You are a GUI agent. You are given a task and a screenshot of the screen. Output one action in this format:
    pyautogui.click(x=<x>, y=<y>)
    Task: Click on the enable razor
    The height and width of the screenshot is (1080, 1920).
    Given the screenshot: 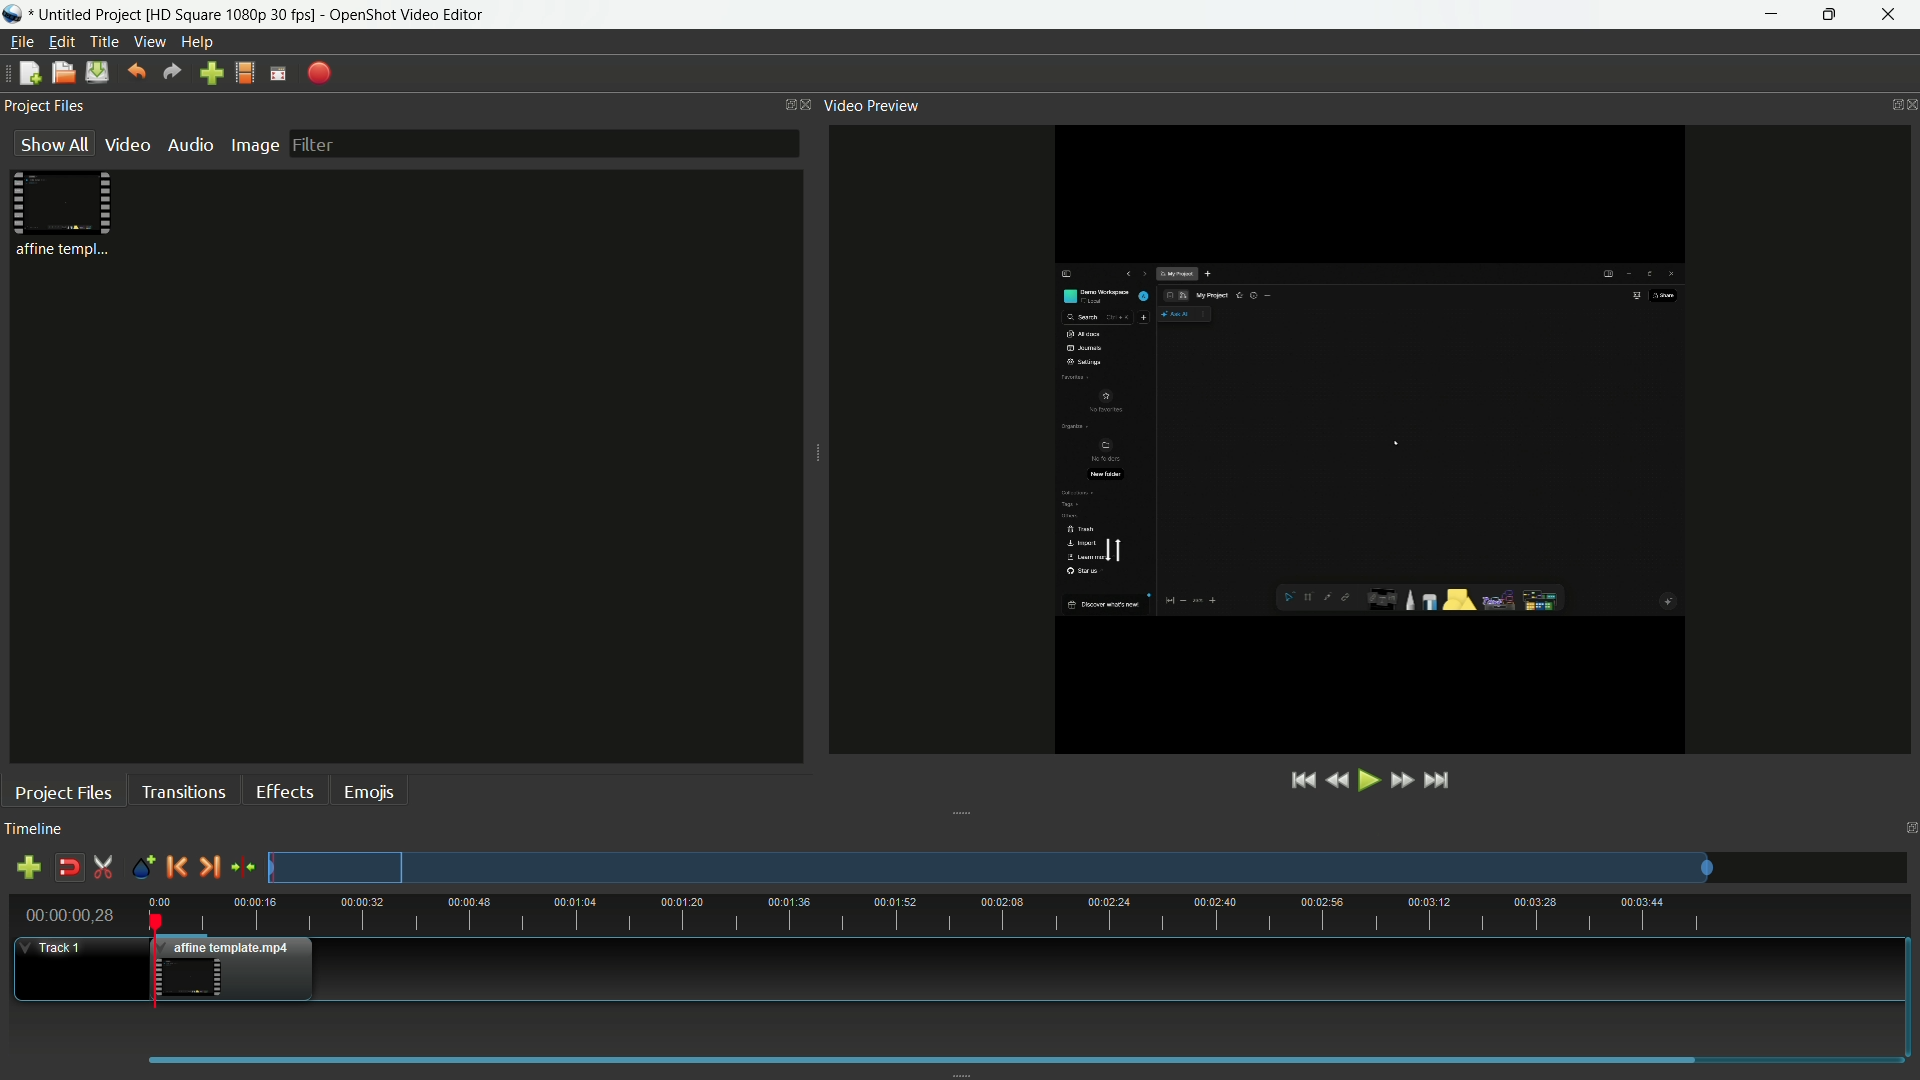 What is the action you would take?
    pyautogui.click(x=103, y=868)
    